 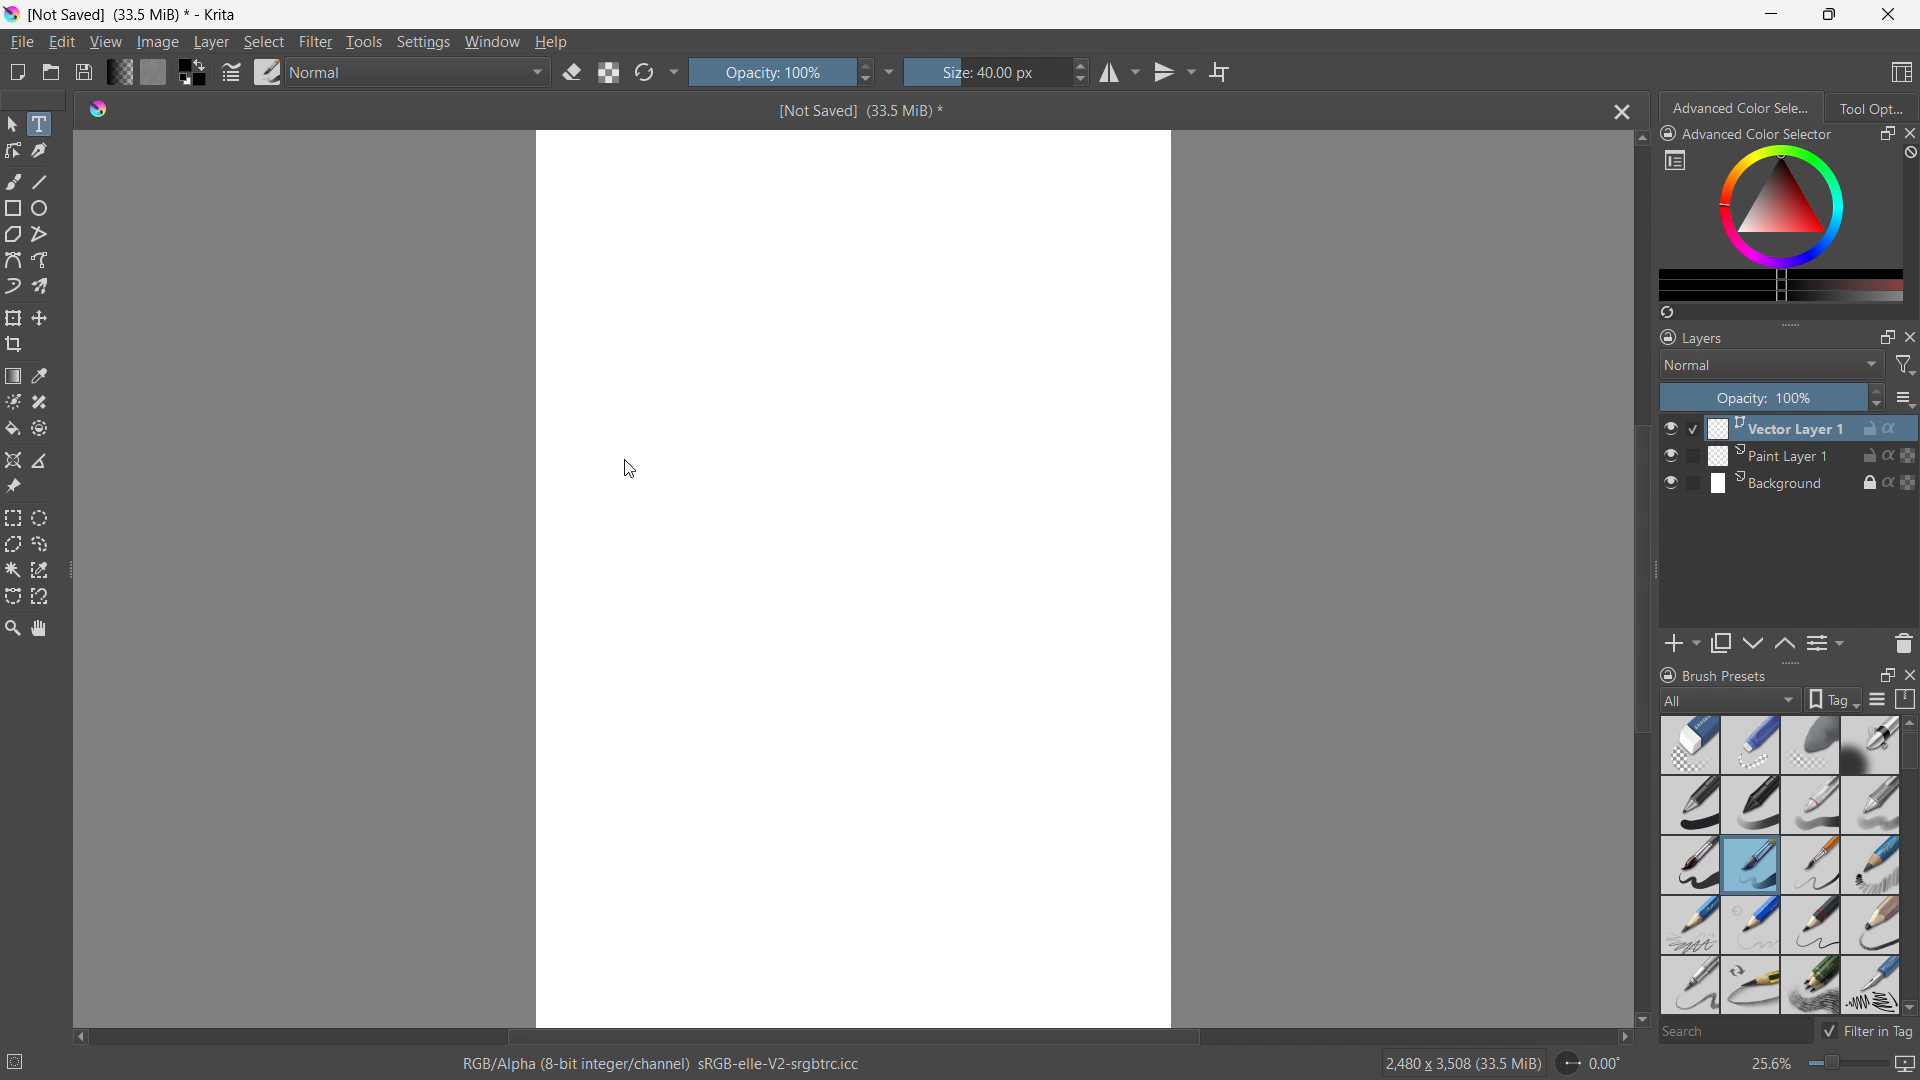 What do you see at coordinates (17, 72) in the screenshot?
I see `new` at bounding box center [17, 72].